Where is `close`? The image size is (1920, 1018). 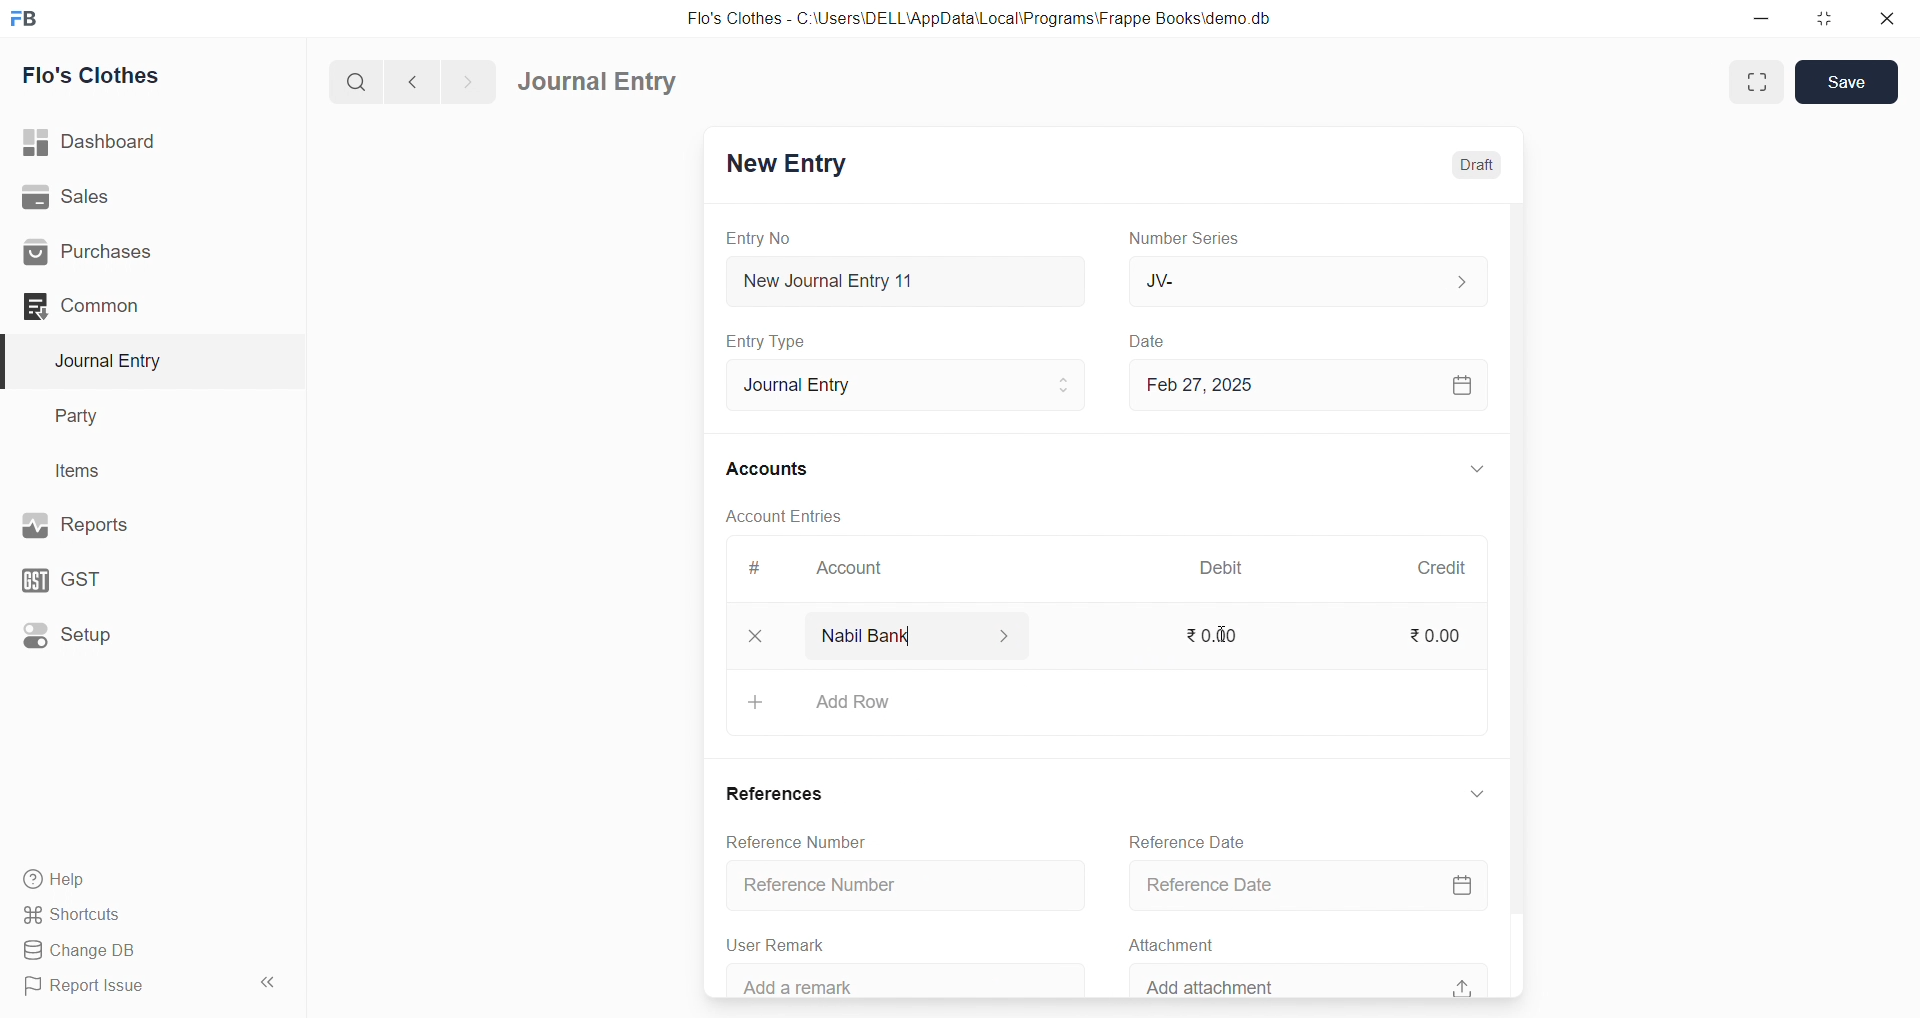 close is located at coordinates (754, 636).